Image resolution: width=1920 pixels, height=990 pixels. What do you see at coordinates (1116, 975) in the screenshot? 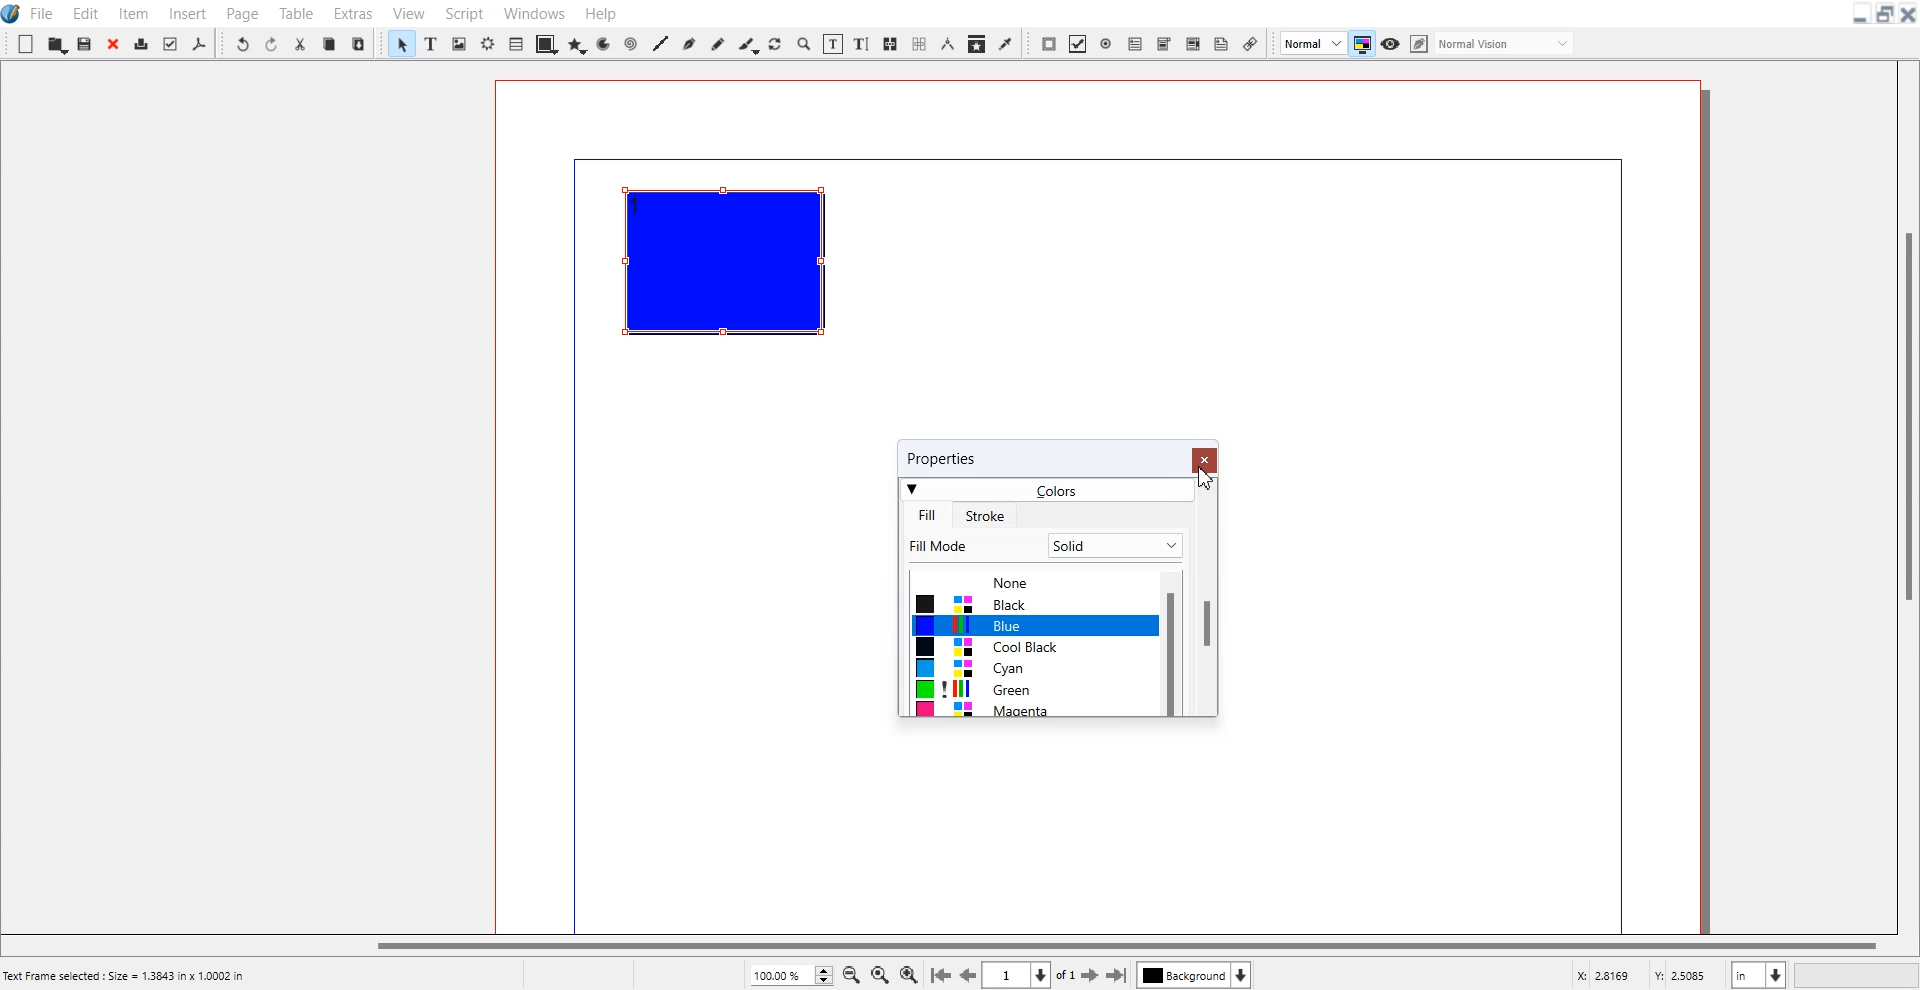
I see `Go to the last page` at bounding box center [1116, 975].